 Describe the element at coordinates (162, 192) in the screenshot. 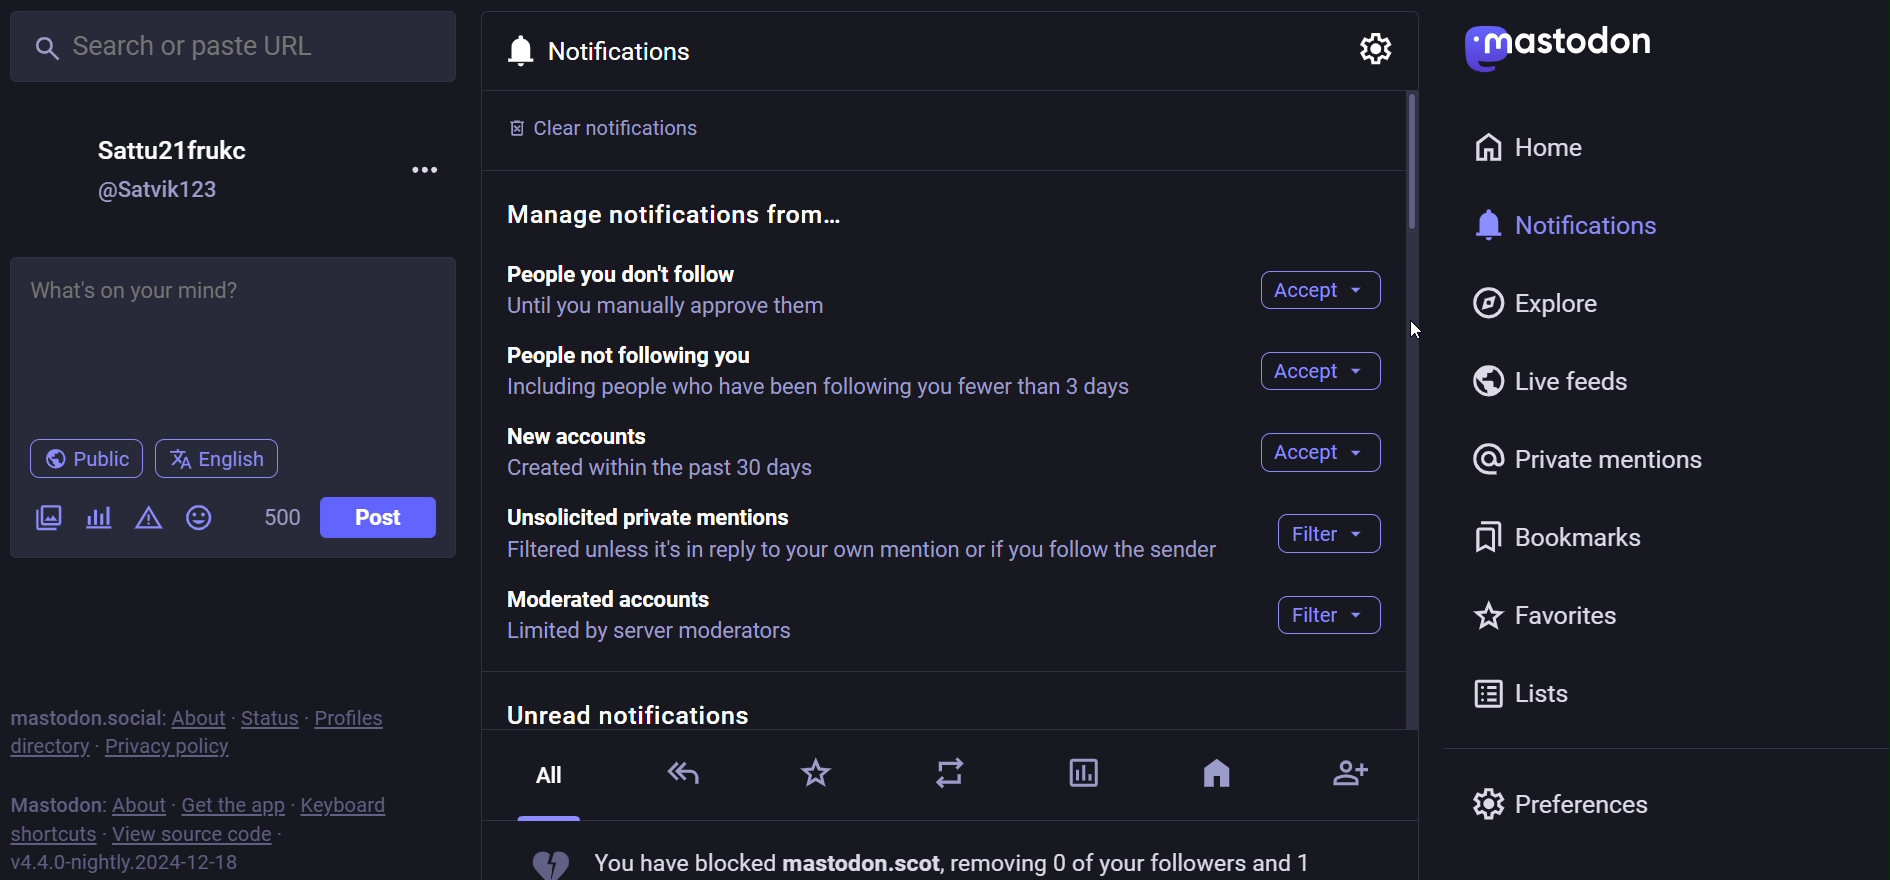

I see `@Satvik123` at that location.